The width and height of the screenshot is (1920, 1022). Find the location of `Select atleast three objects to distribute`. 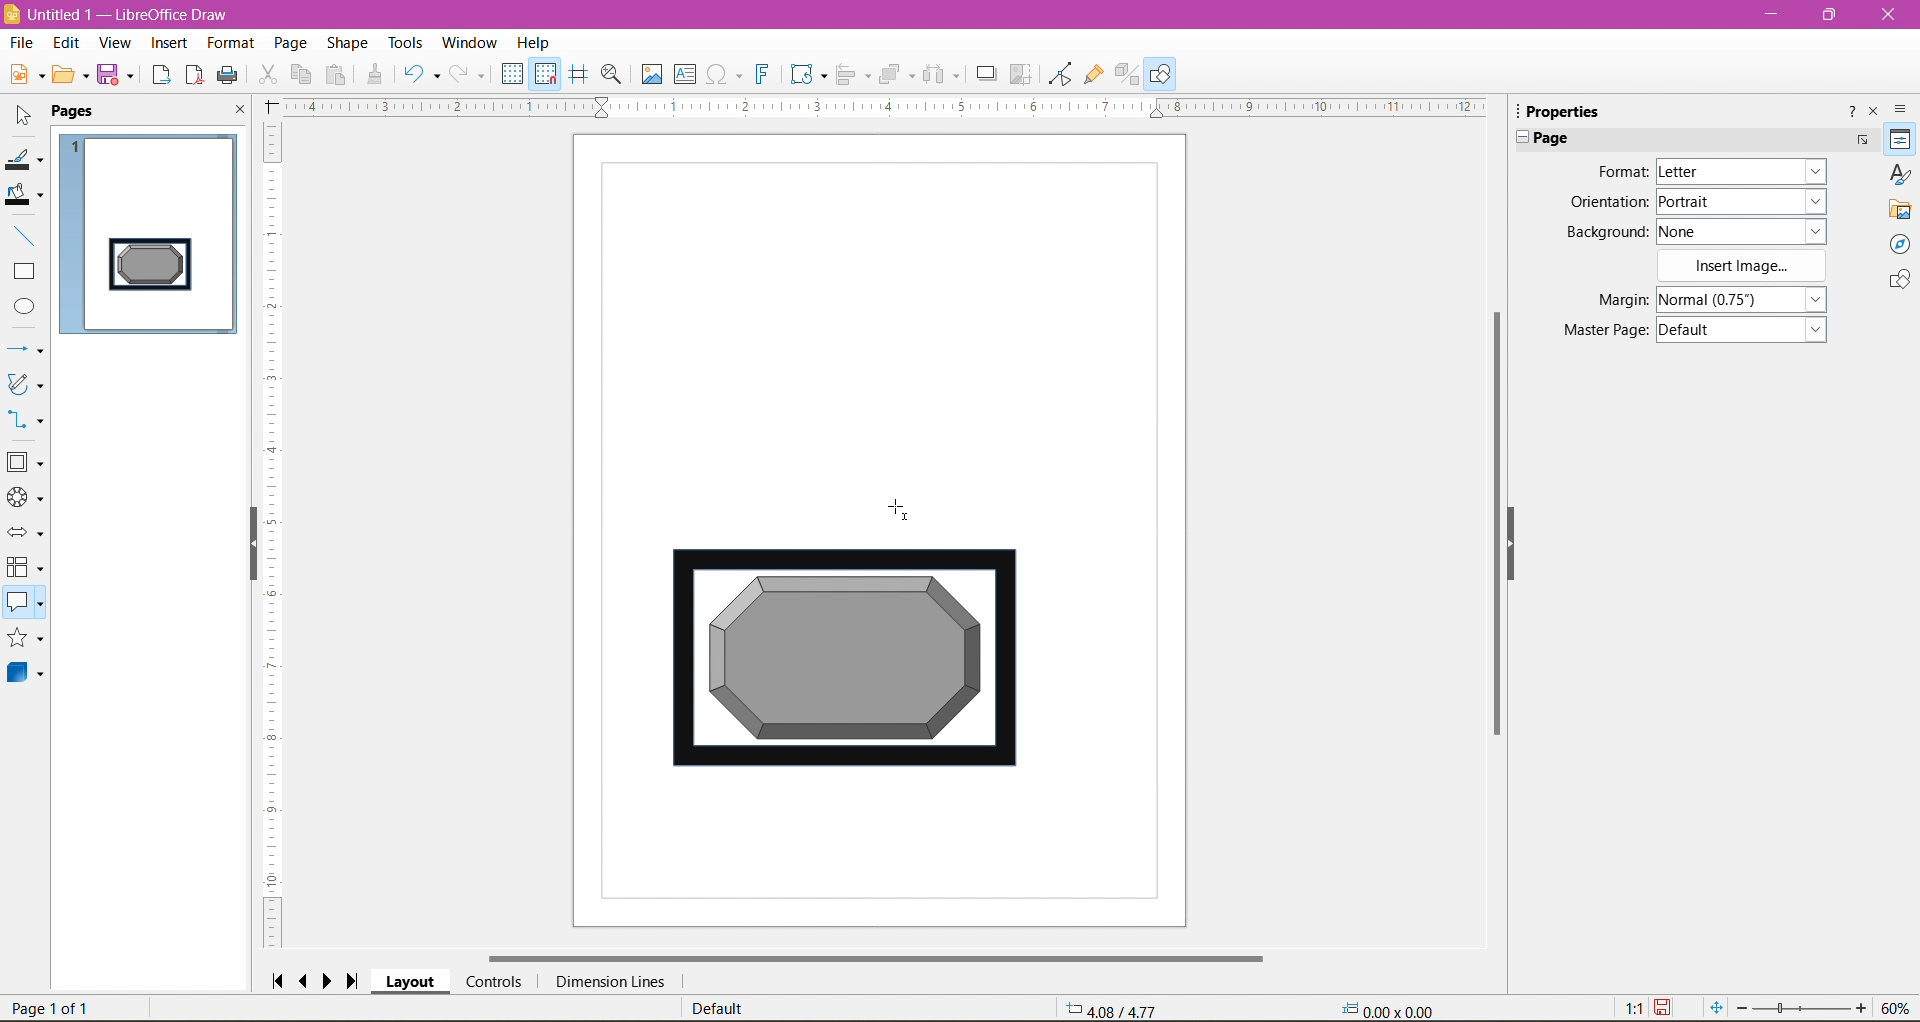

Select atleast three objects to distribute is located at coordinates (941, 74).